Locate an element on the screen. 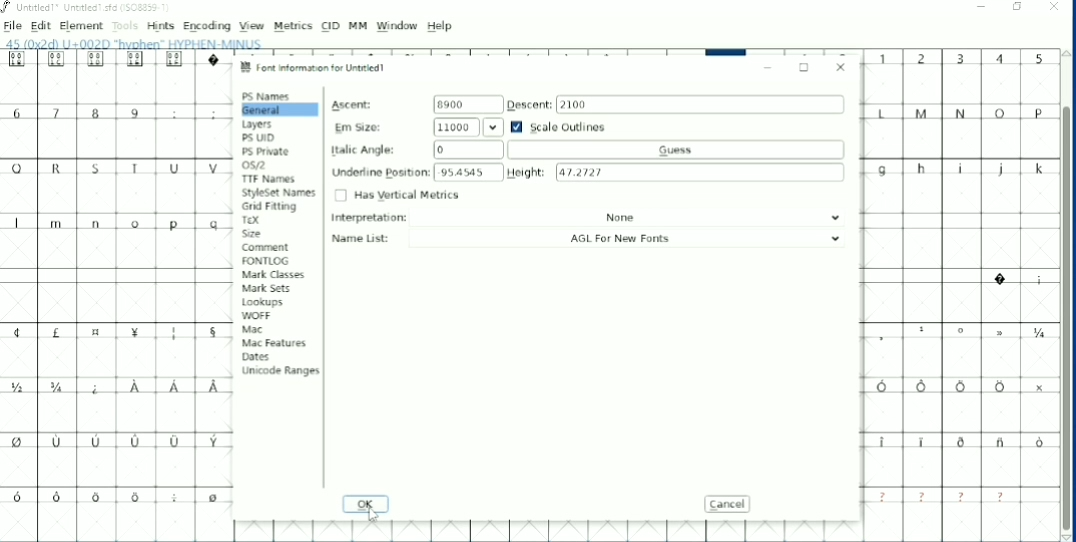  Underline Position is located at coordinates (416, 172).